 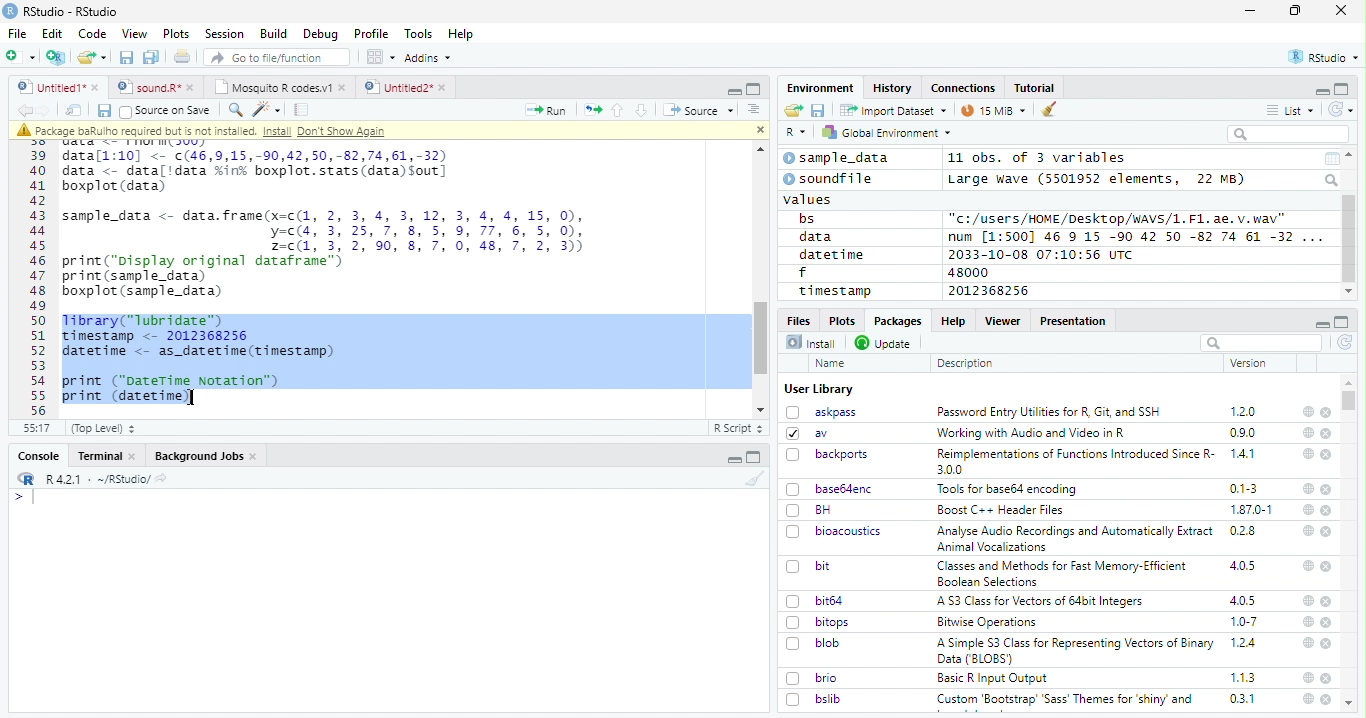 What do you see at coordinates (103, 111) in the screenshot?
I see `Save` at bounding box center [103, 111].